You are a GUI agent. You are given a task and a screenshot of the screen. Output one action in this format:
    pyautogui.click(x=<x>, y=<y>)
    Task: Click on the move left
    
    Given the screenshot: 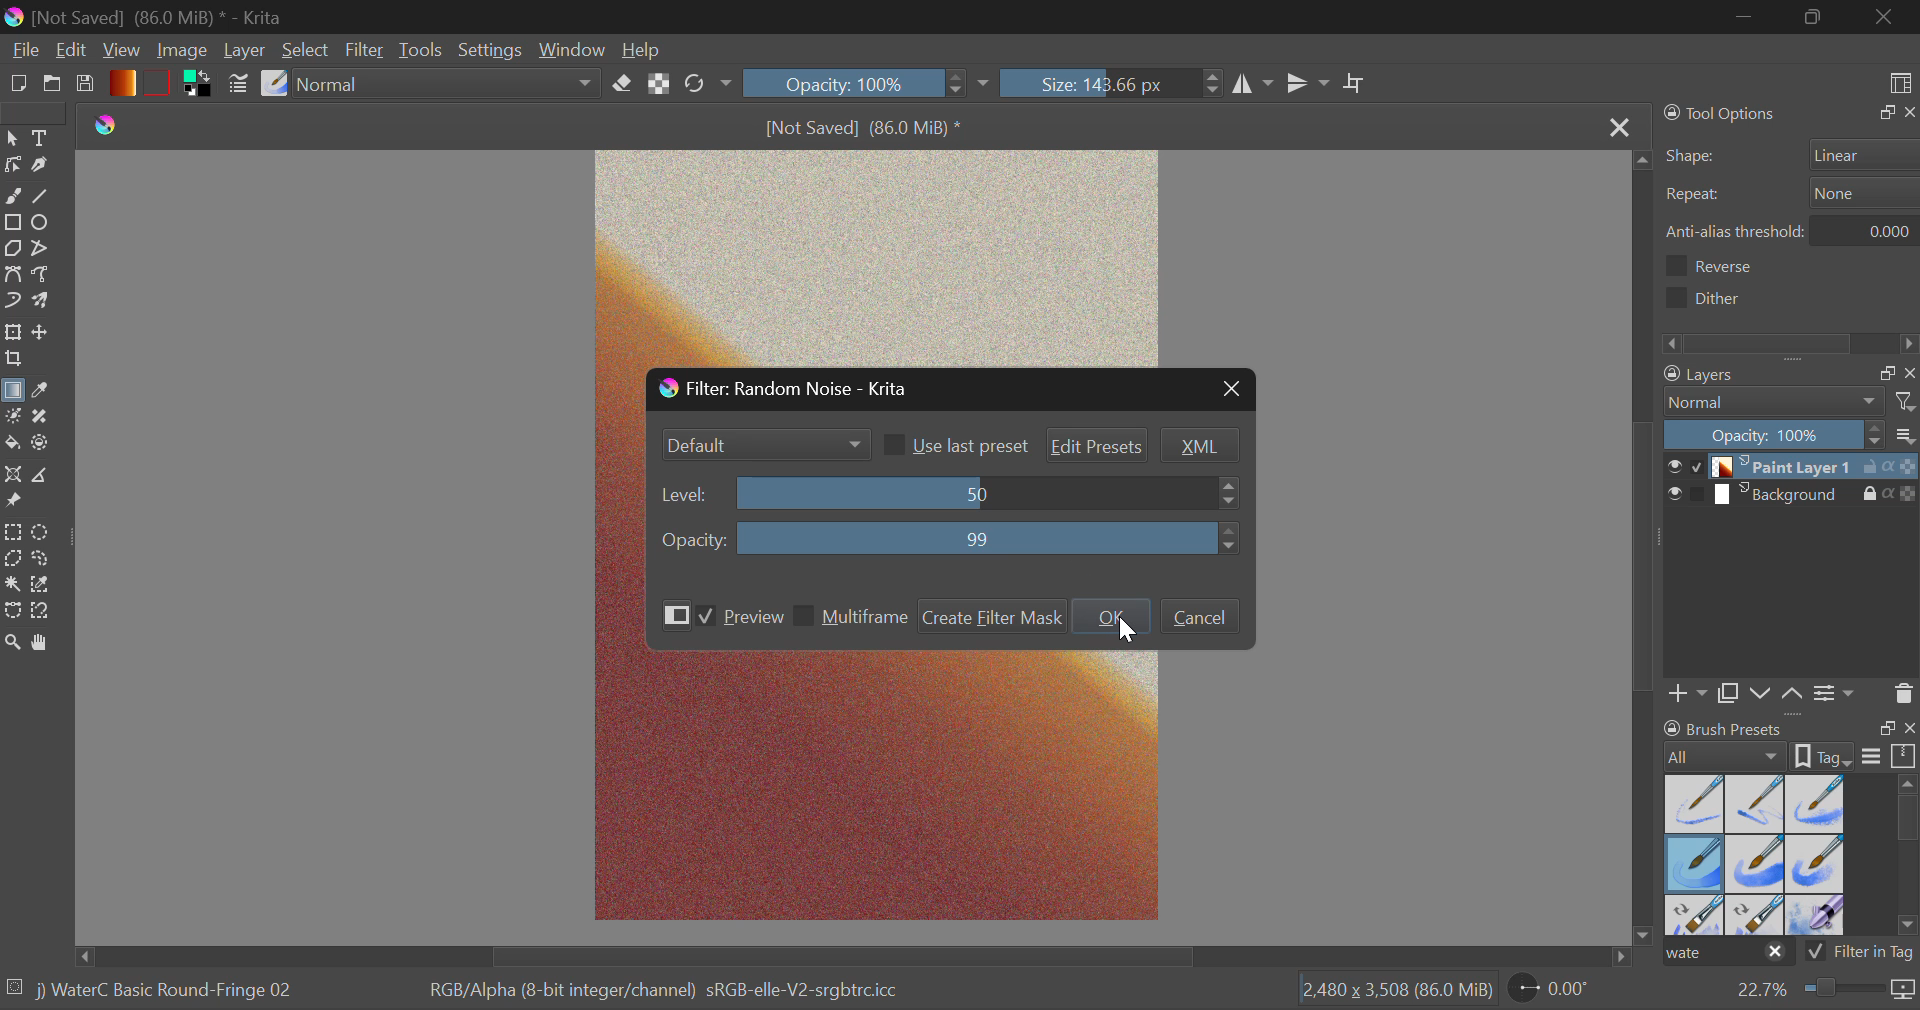 What is the action you would take?
    pyautogui.click(x=77, y=952)
    